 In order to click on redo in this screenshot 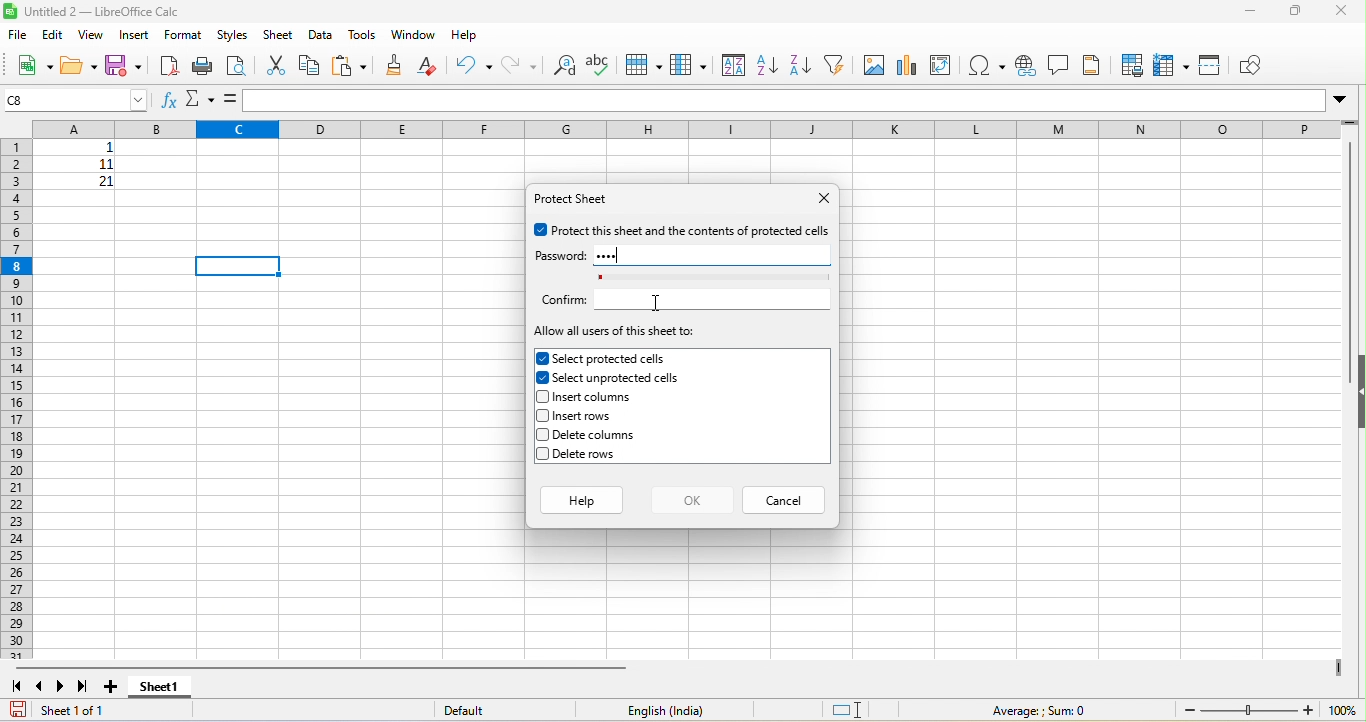, I will do `click(517, 65)`.